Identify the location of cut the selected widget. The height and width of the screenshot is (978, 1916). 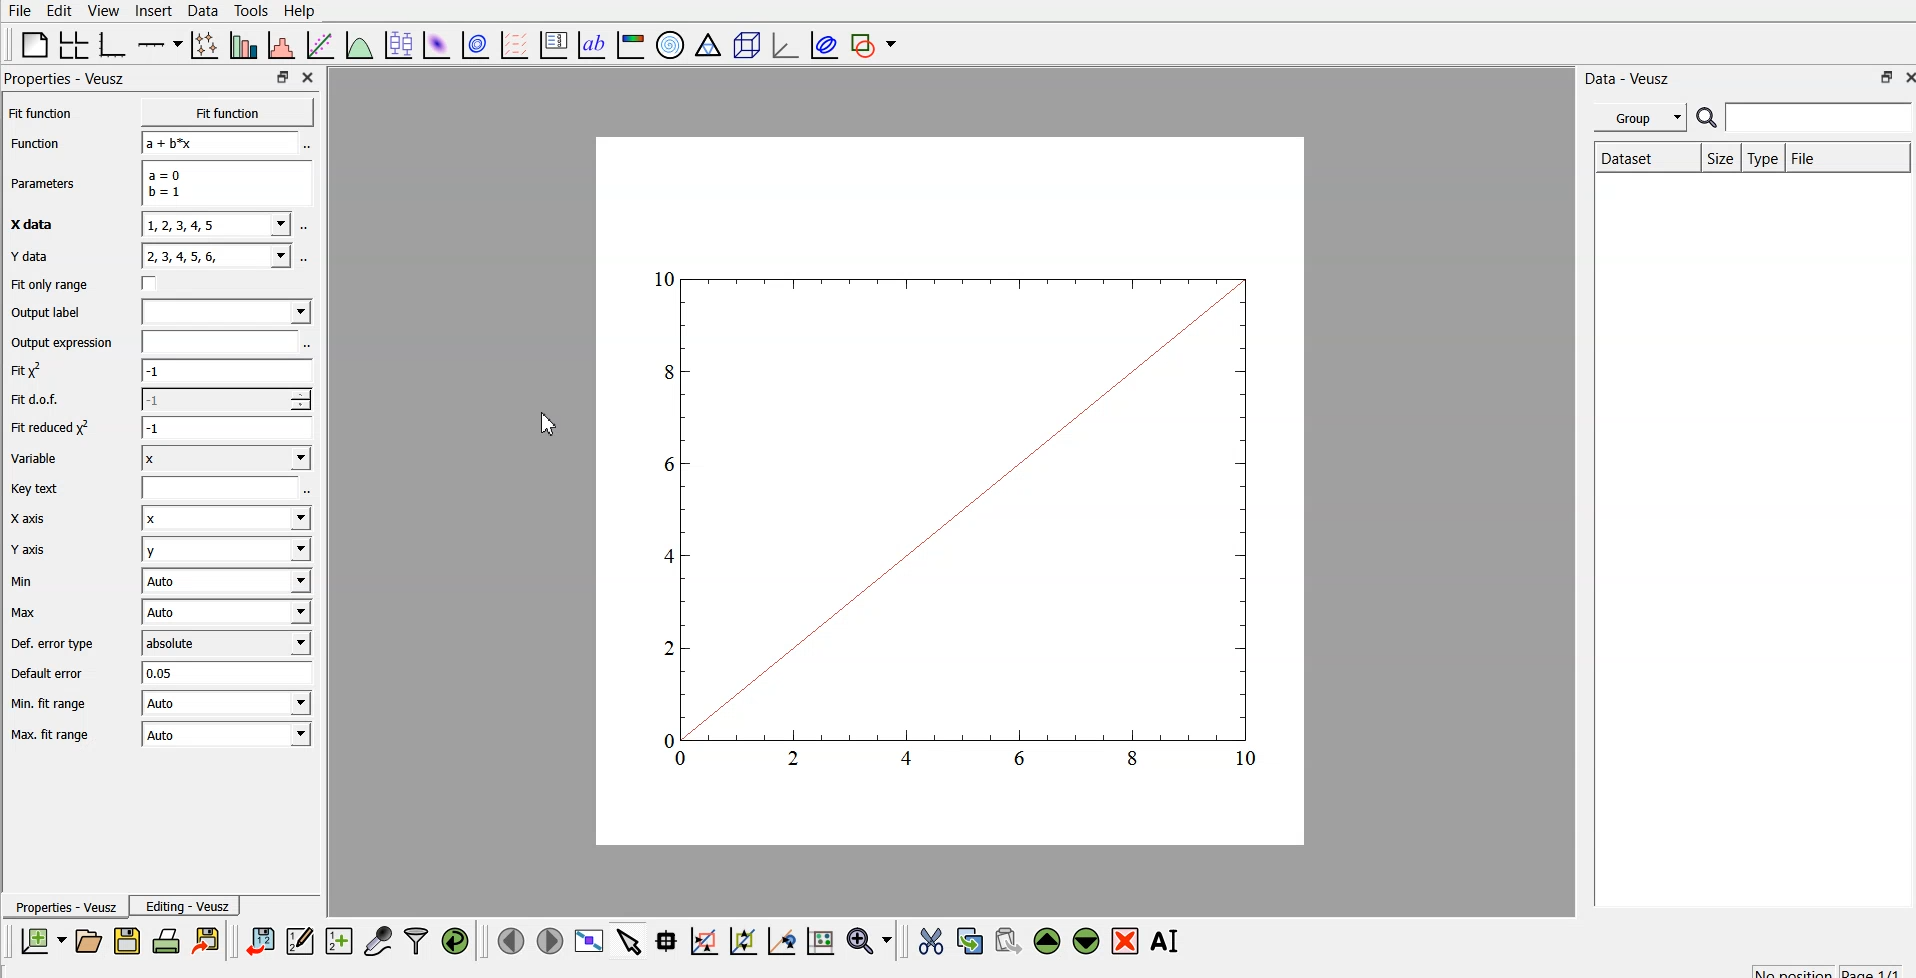
(929, 944).